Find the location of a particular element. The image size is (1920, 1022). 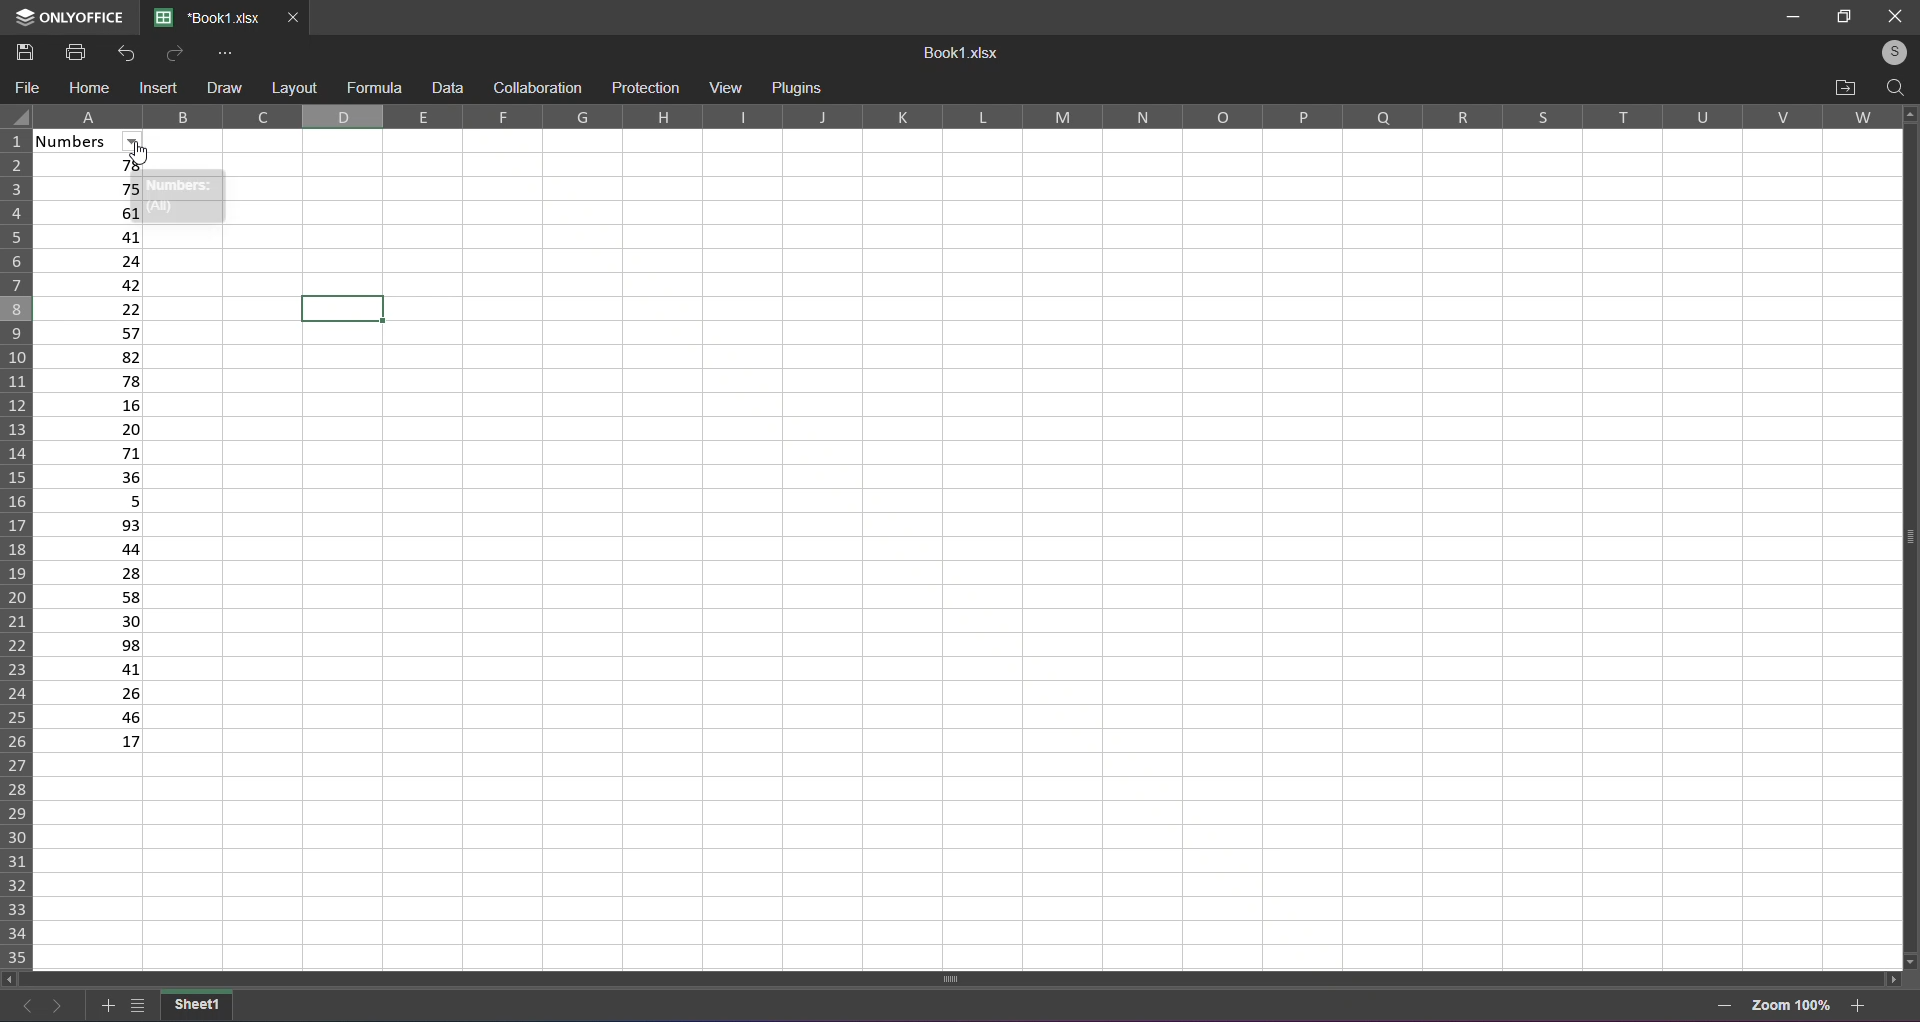

46 is located at coordinates (90, 717).